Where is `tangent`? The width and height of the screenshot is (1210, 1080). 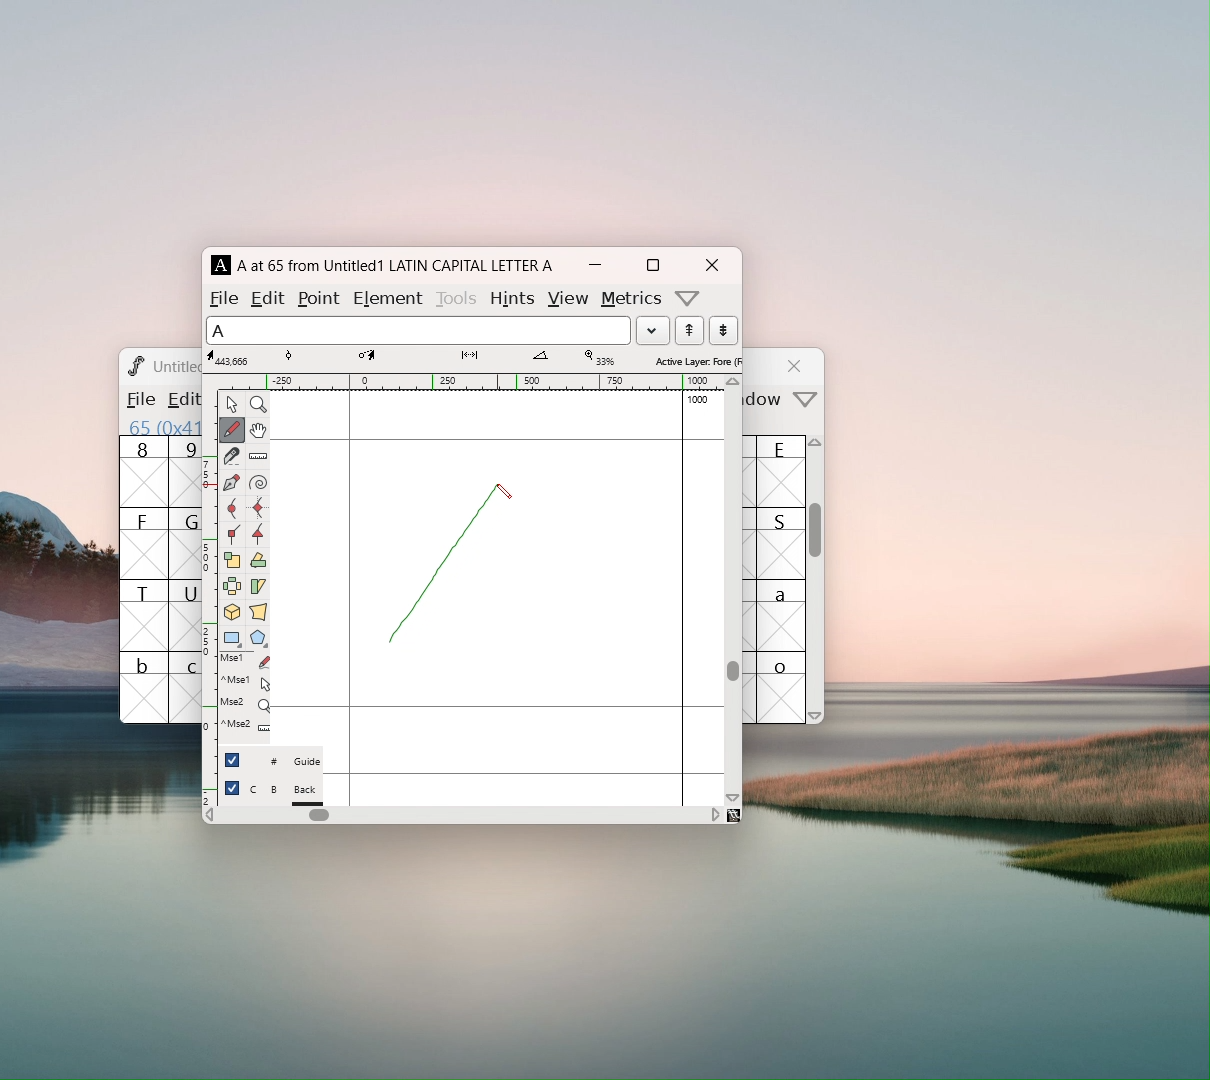 tangent is located at coordinates (288, 358).